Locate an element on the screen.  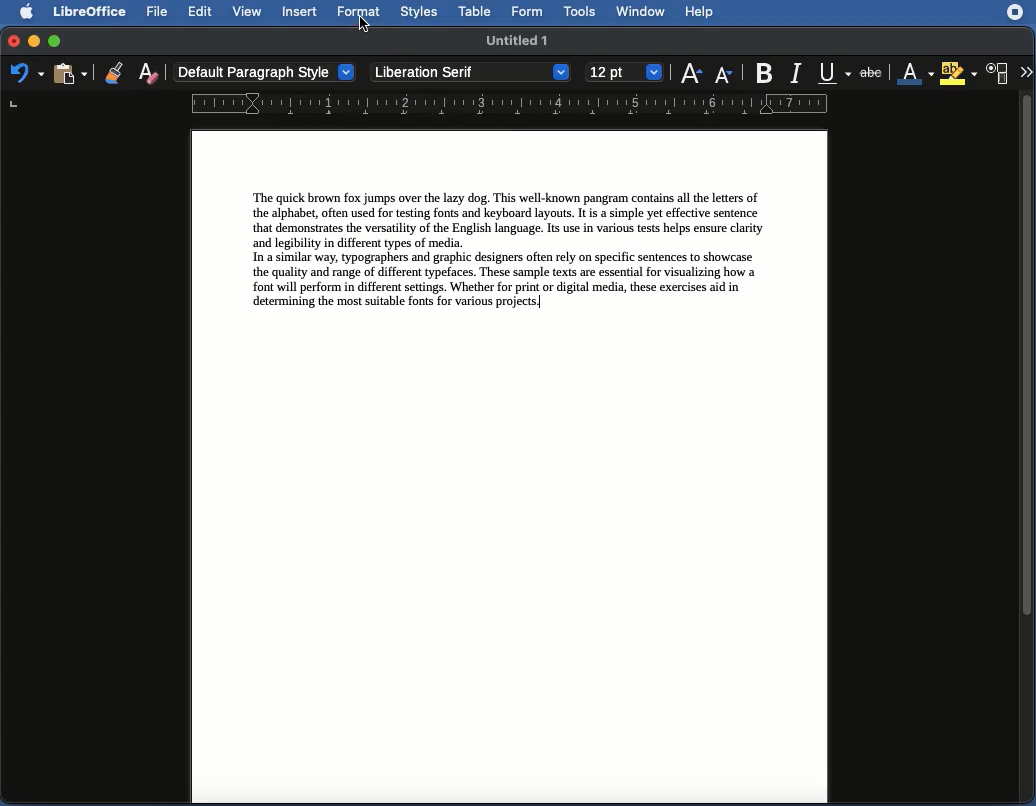
Italics is located at coordinates (796, 72).